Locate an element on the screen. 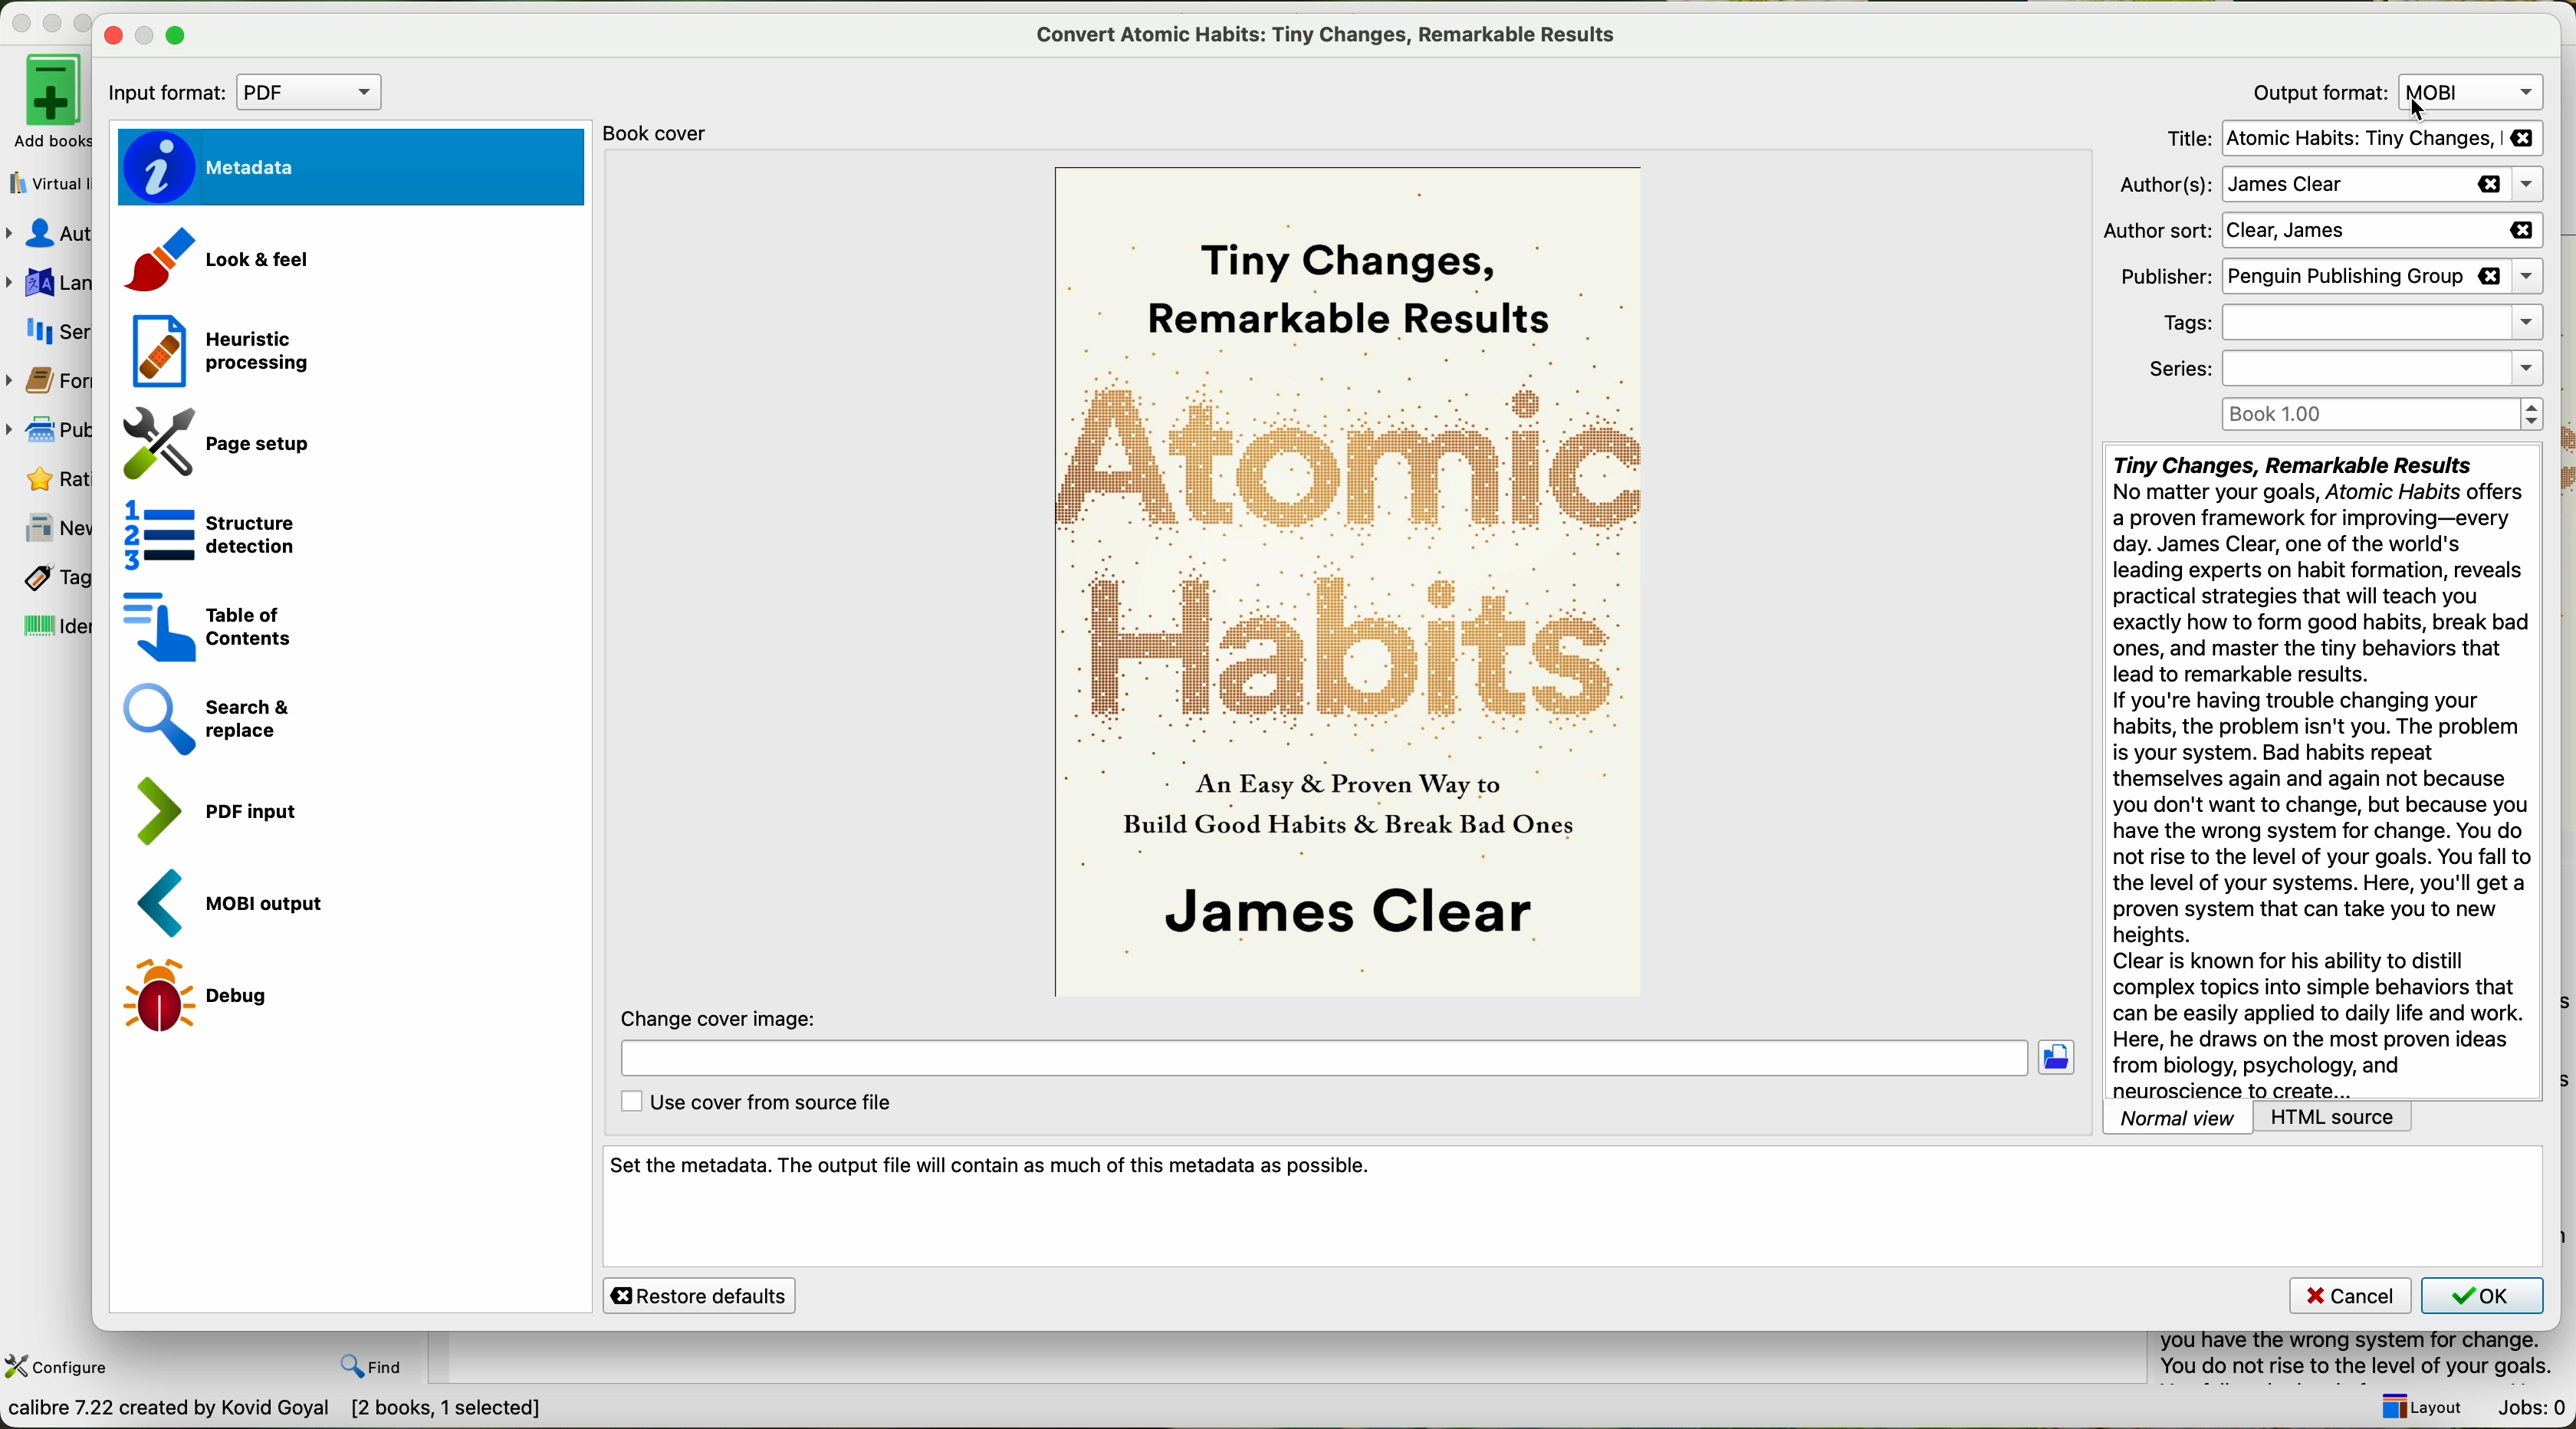  summary is located at coordinates (2367, 1359).